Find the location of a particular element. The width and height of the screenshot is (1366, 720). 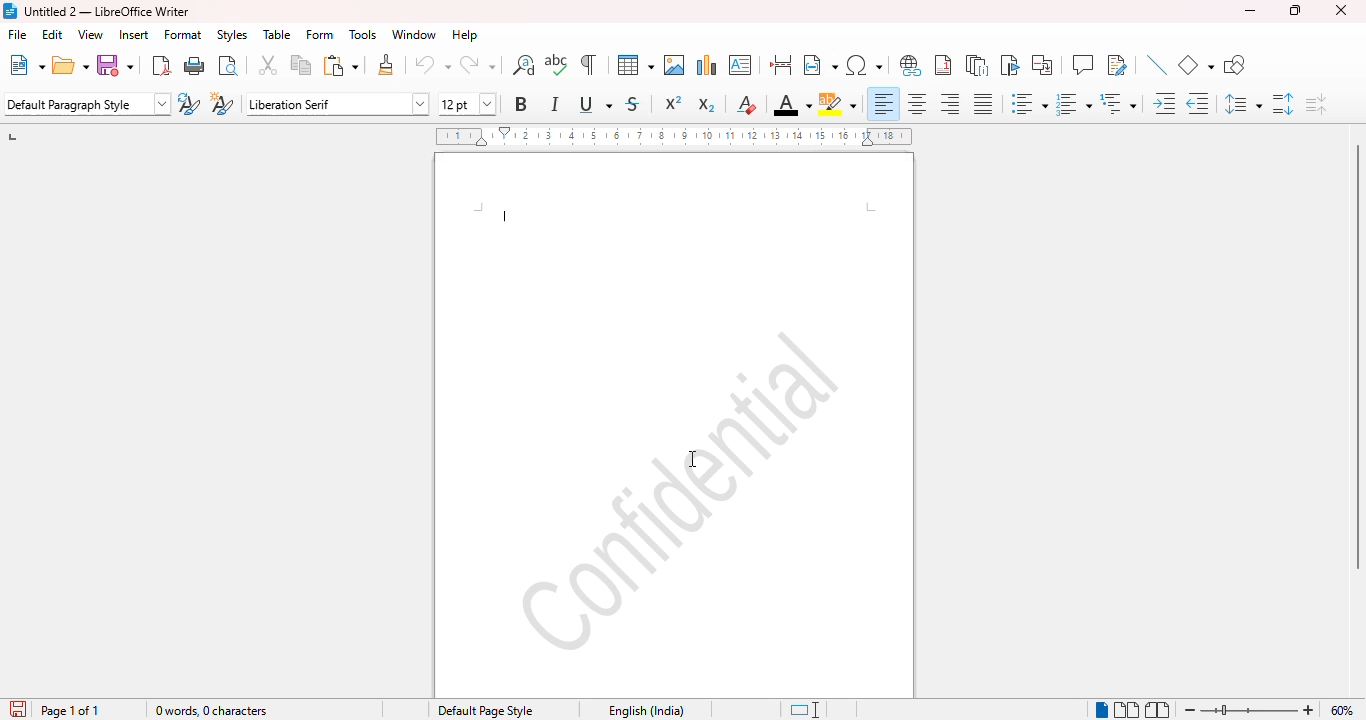

insert text box is located at coordinates (740, 65).